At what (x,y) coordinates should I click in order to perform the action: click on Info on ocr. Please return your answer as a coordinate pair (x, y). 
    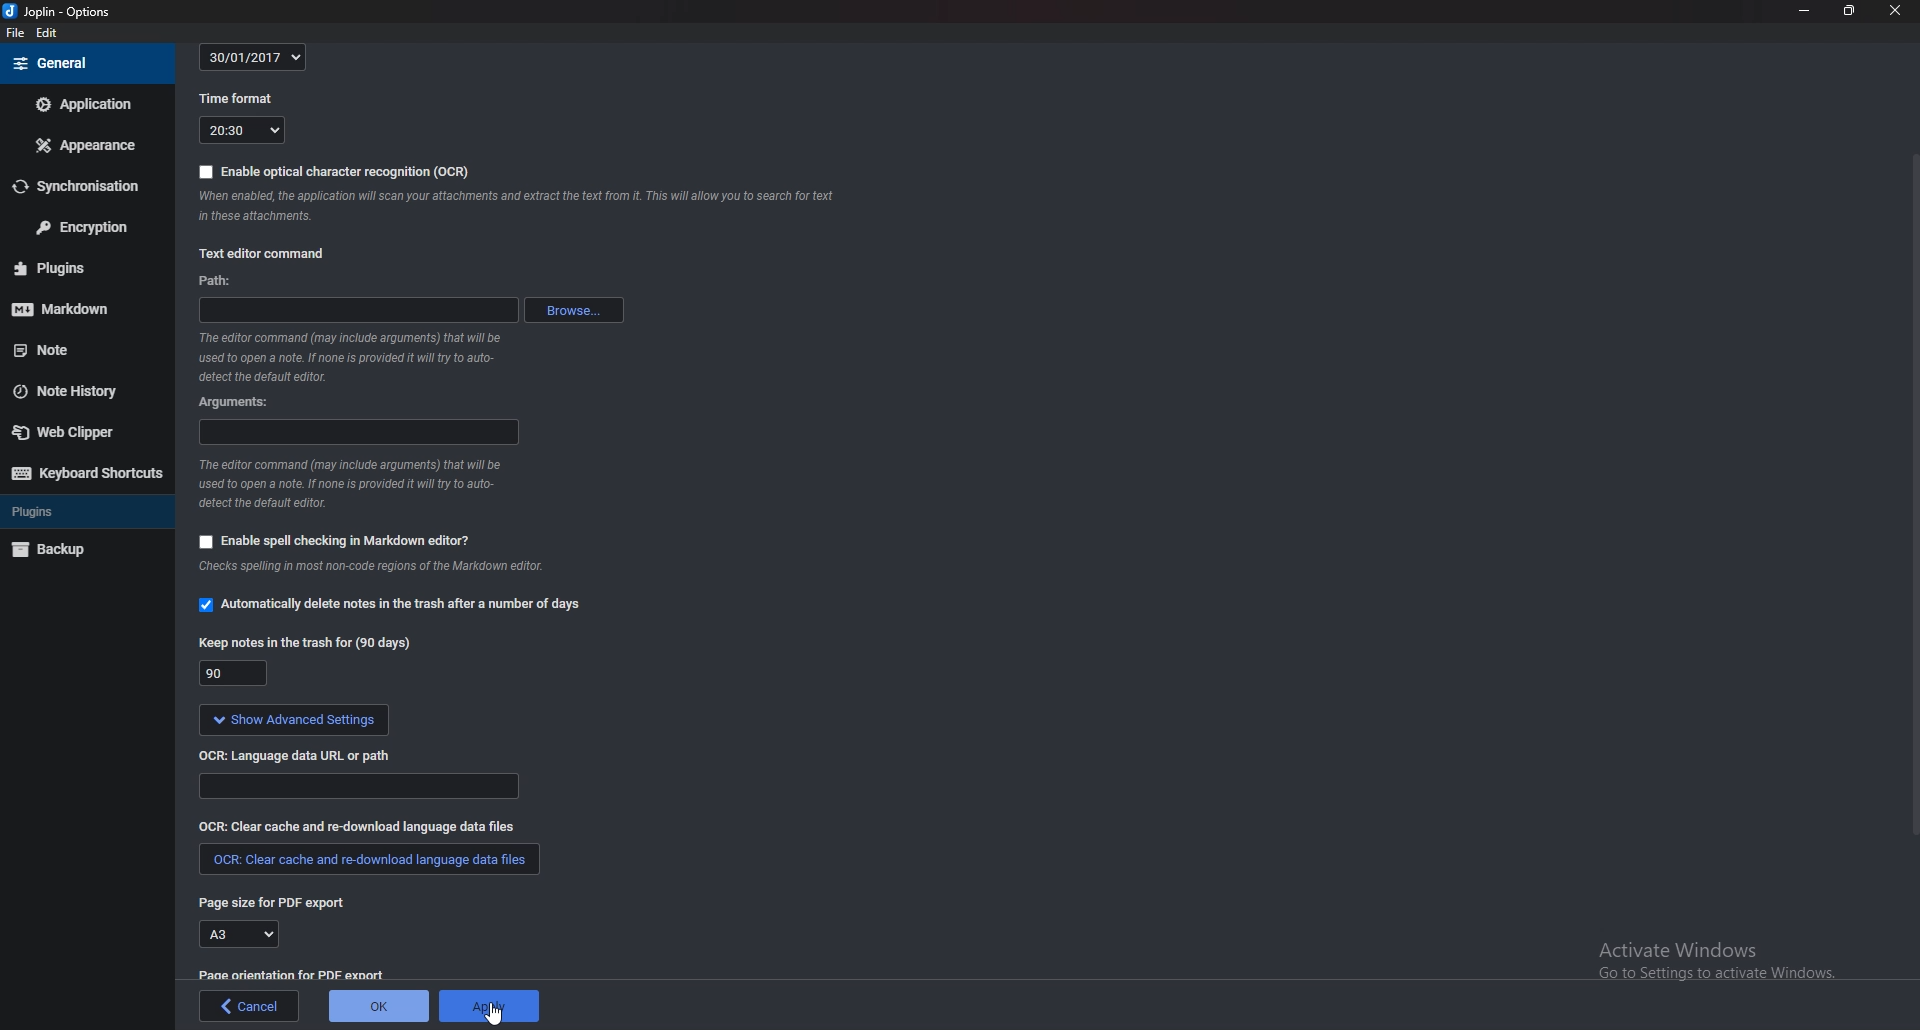
    Looking at the image, I should click on (520, 211).